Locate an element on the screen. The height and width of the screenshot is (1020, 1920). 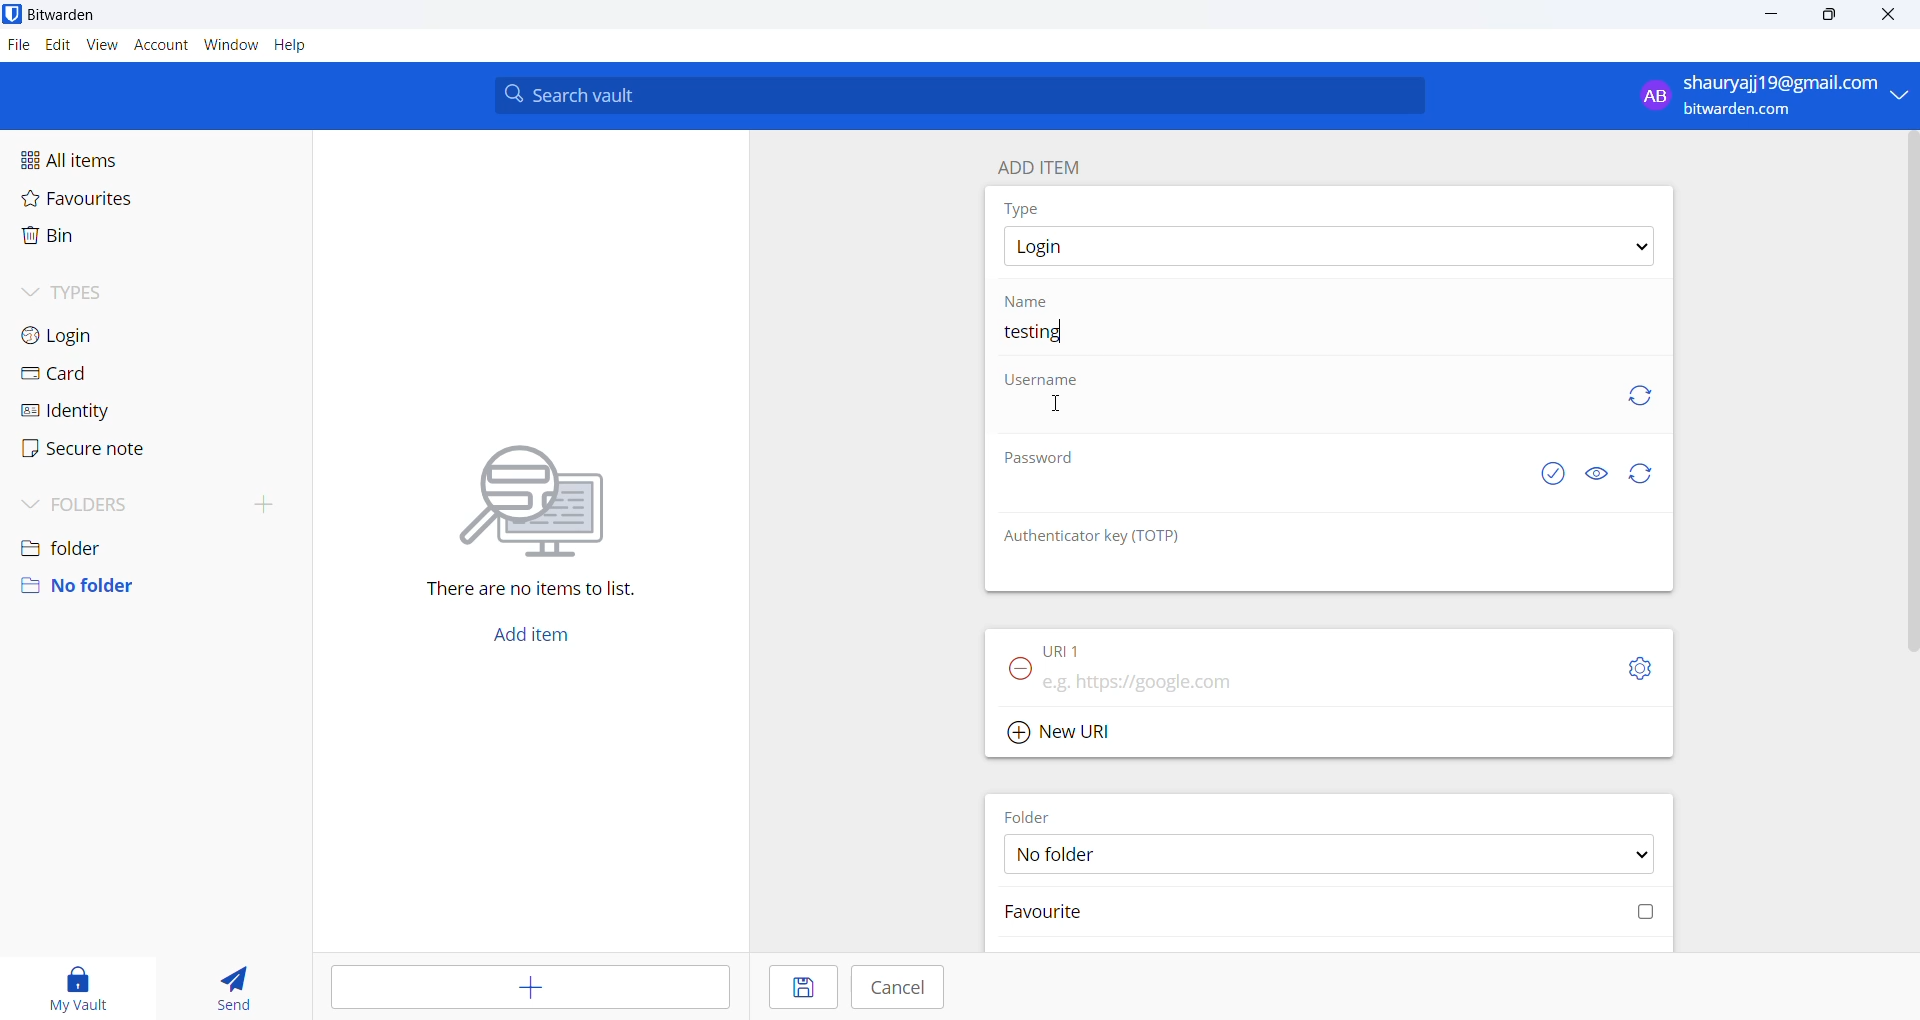
bin is located at coordinates (104, 242).